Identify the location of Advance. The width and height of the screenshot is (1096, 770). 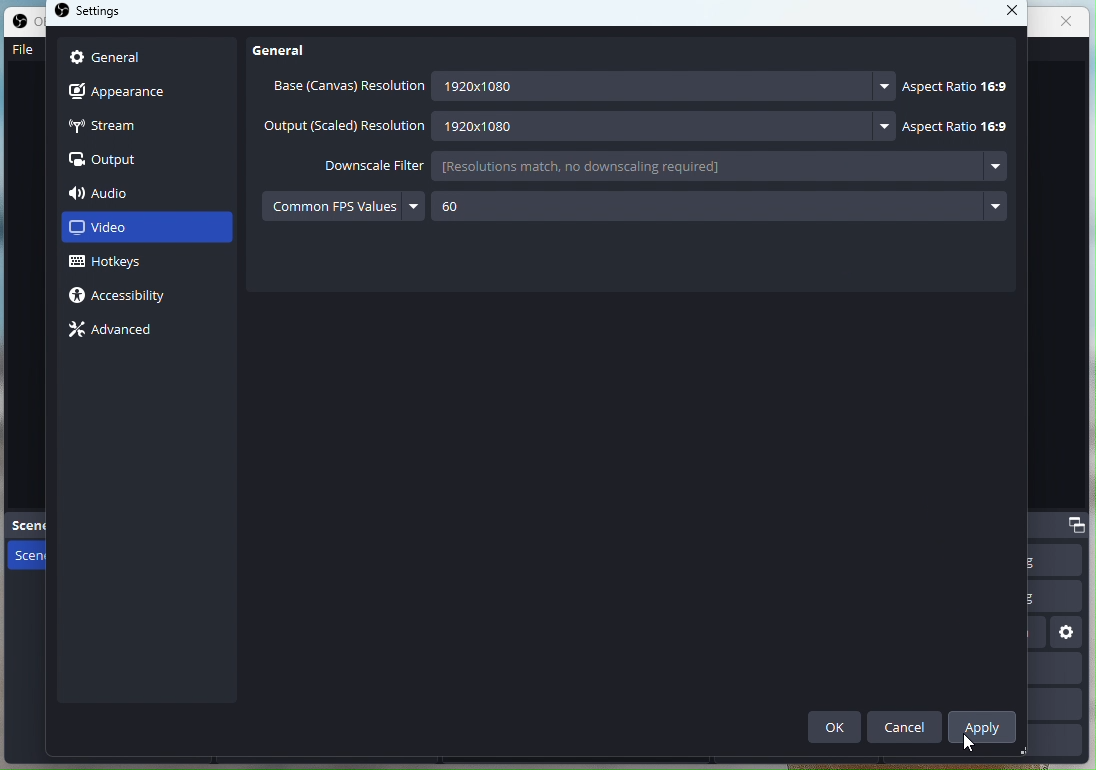
(116, 327).